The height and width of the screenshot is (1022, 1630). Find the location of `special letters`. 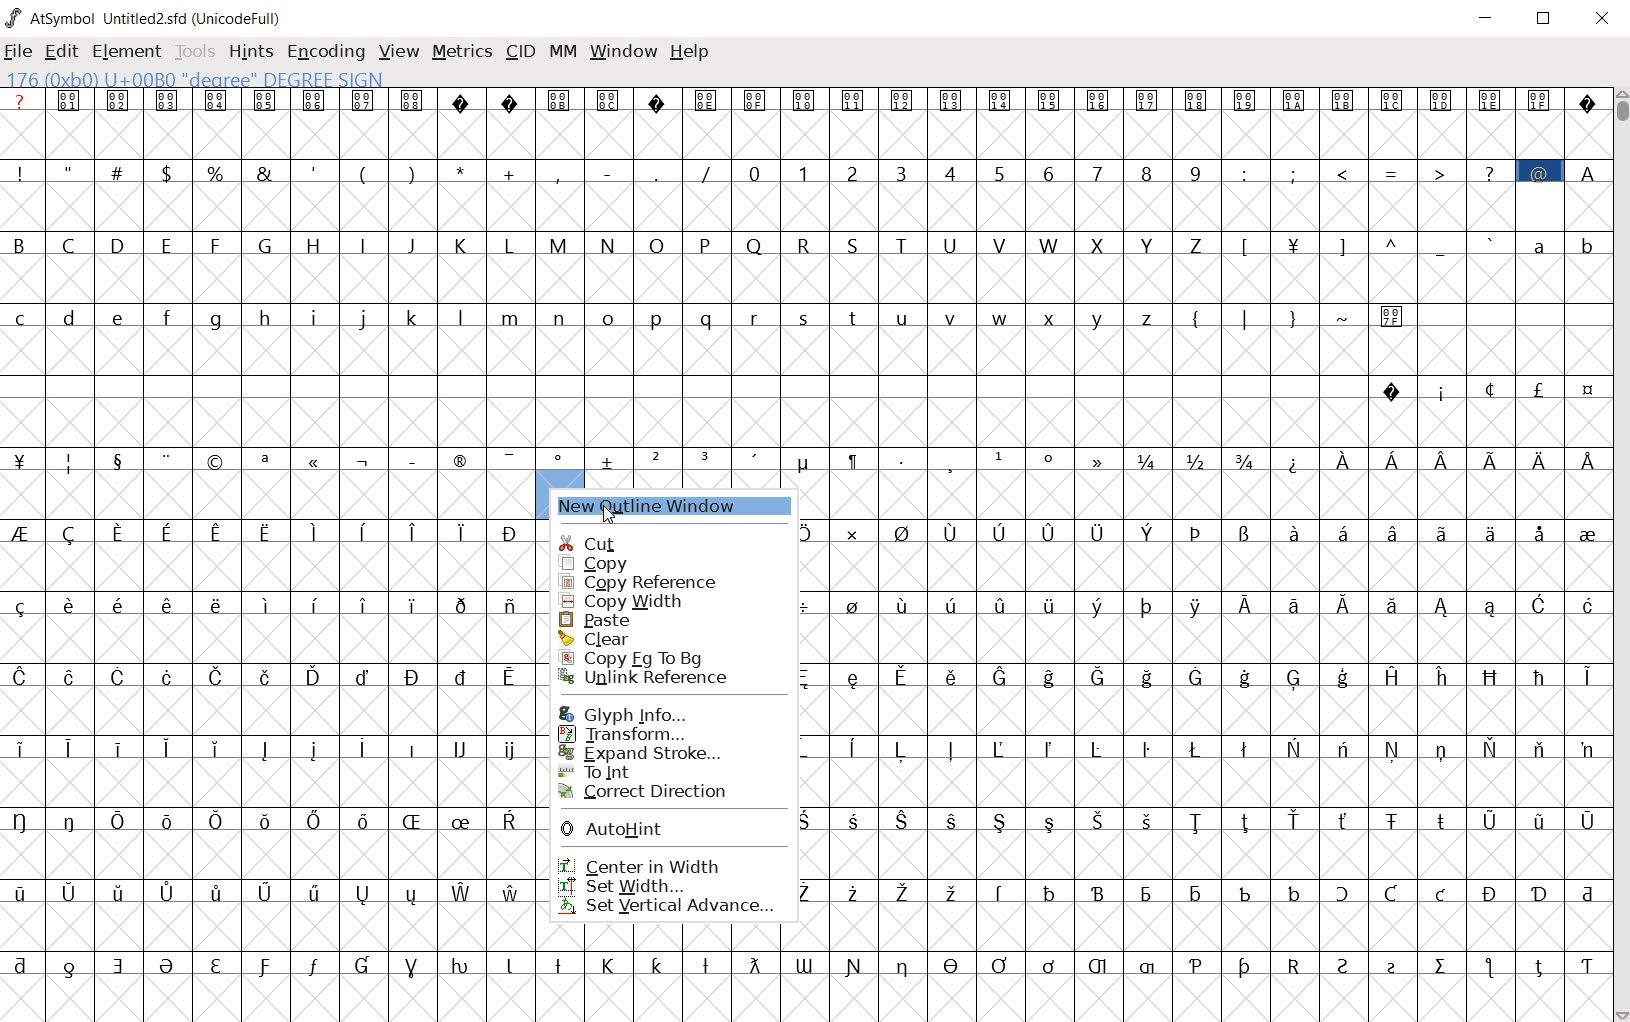

special letters is located at coordinates (274, 745).